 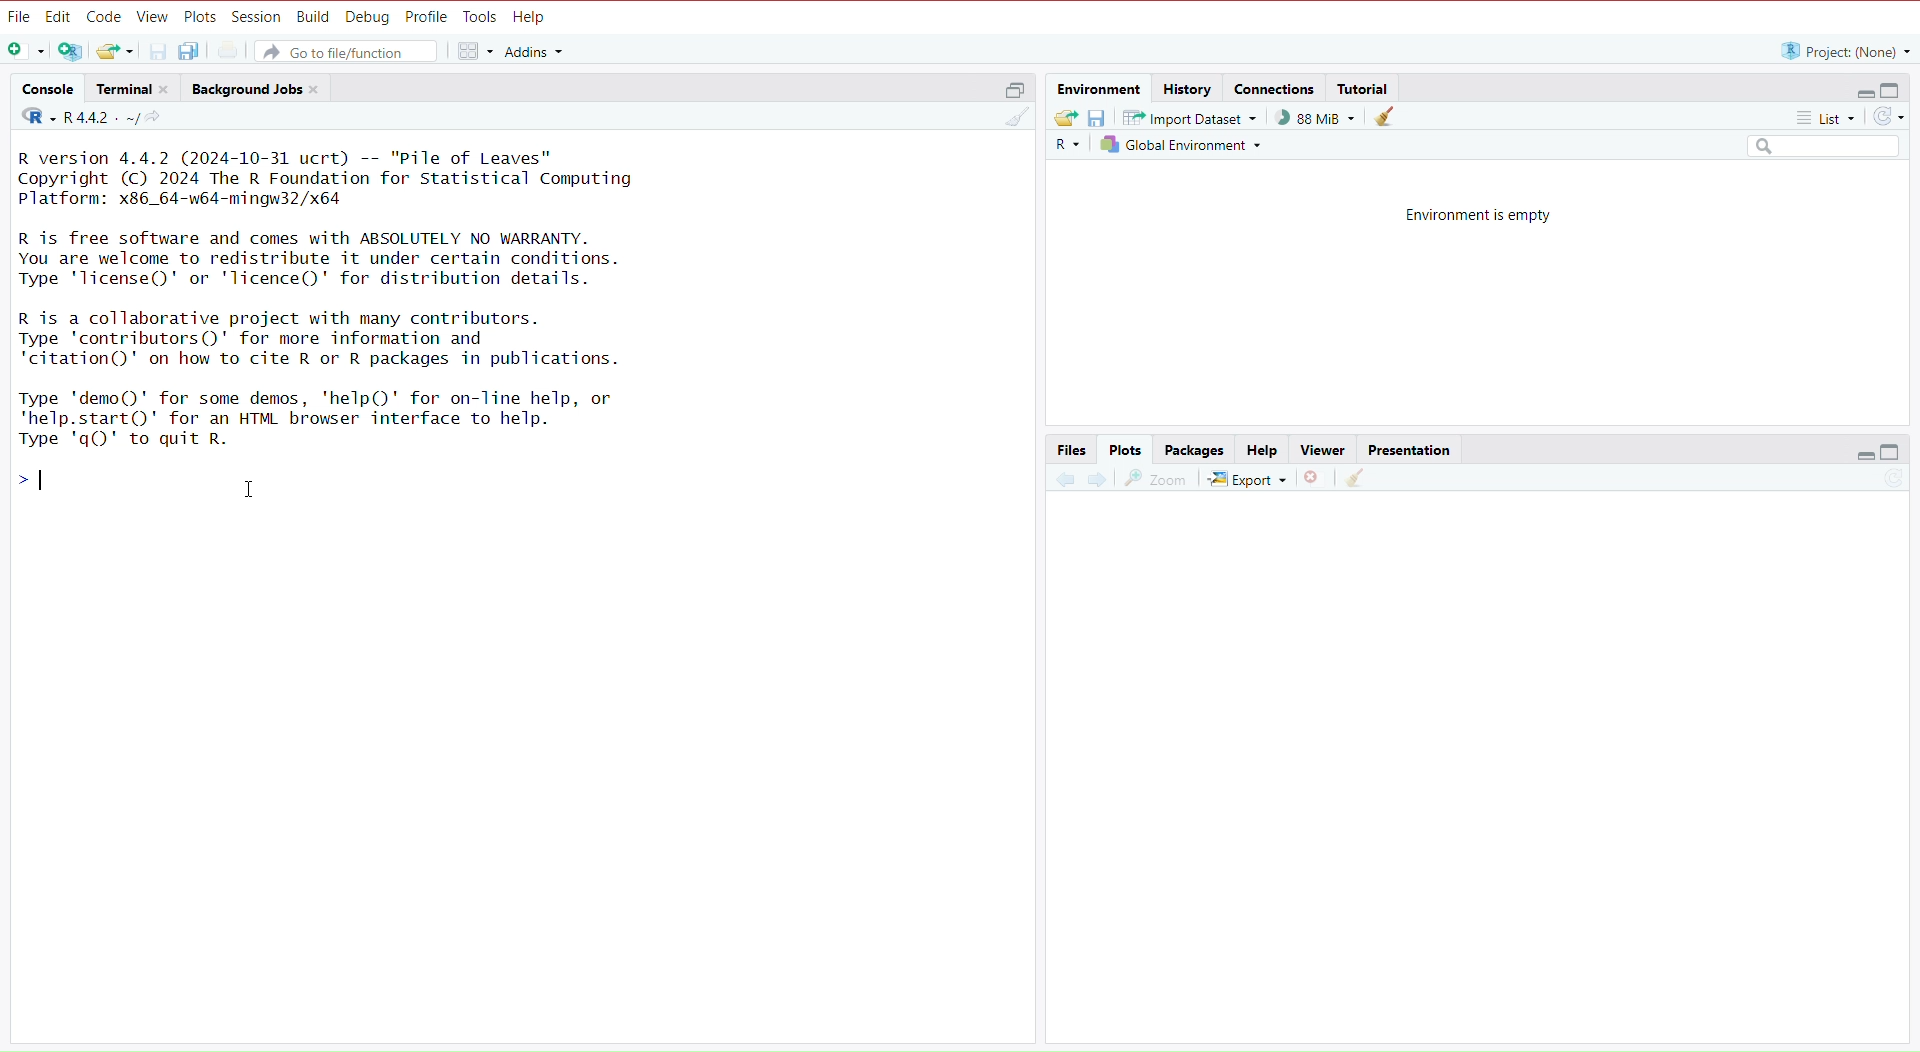 What do you see at coordinates (1247, 479) in the screenshot?
I see `Export` at bounding box center [1247, 479].